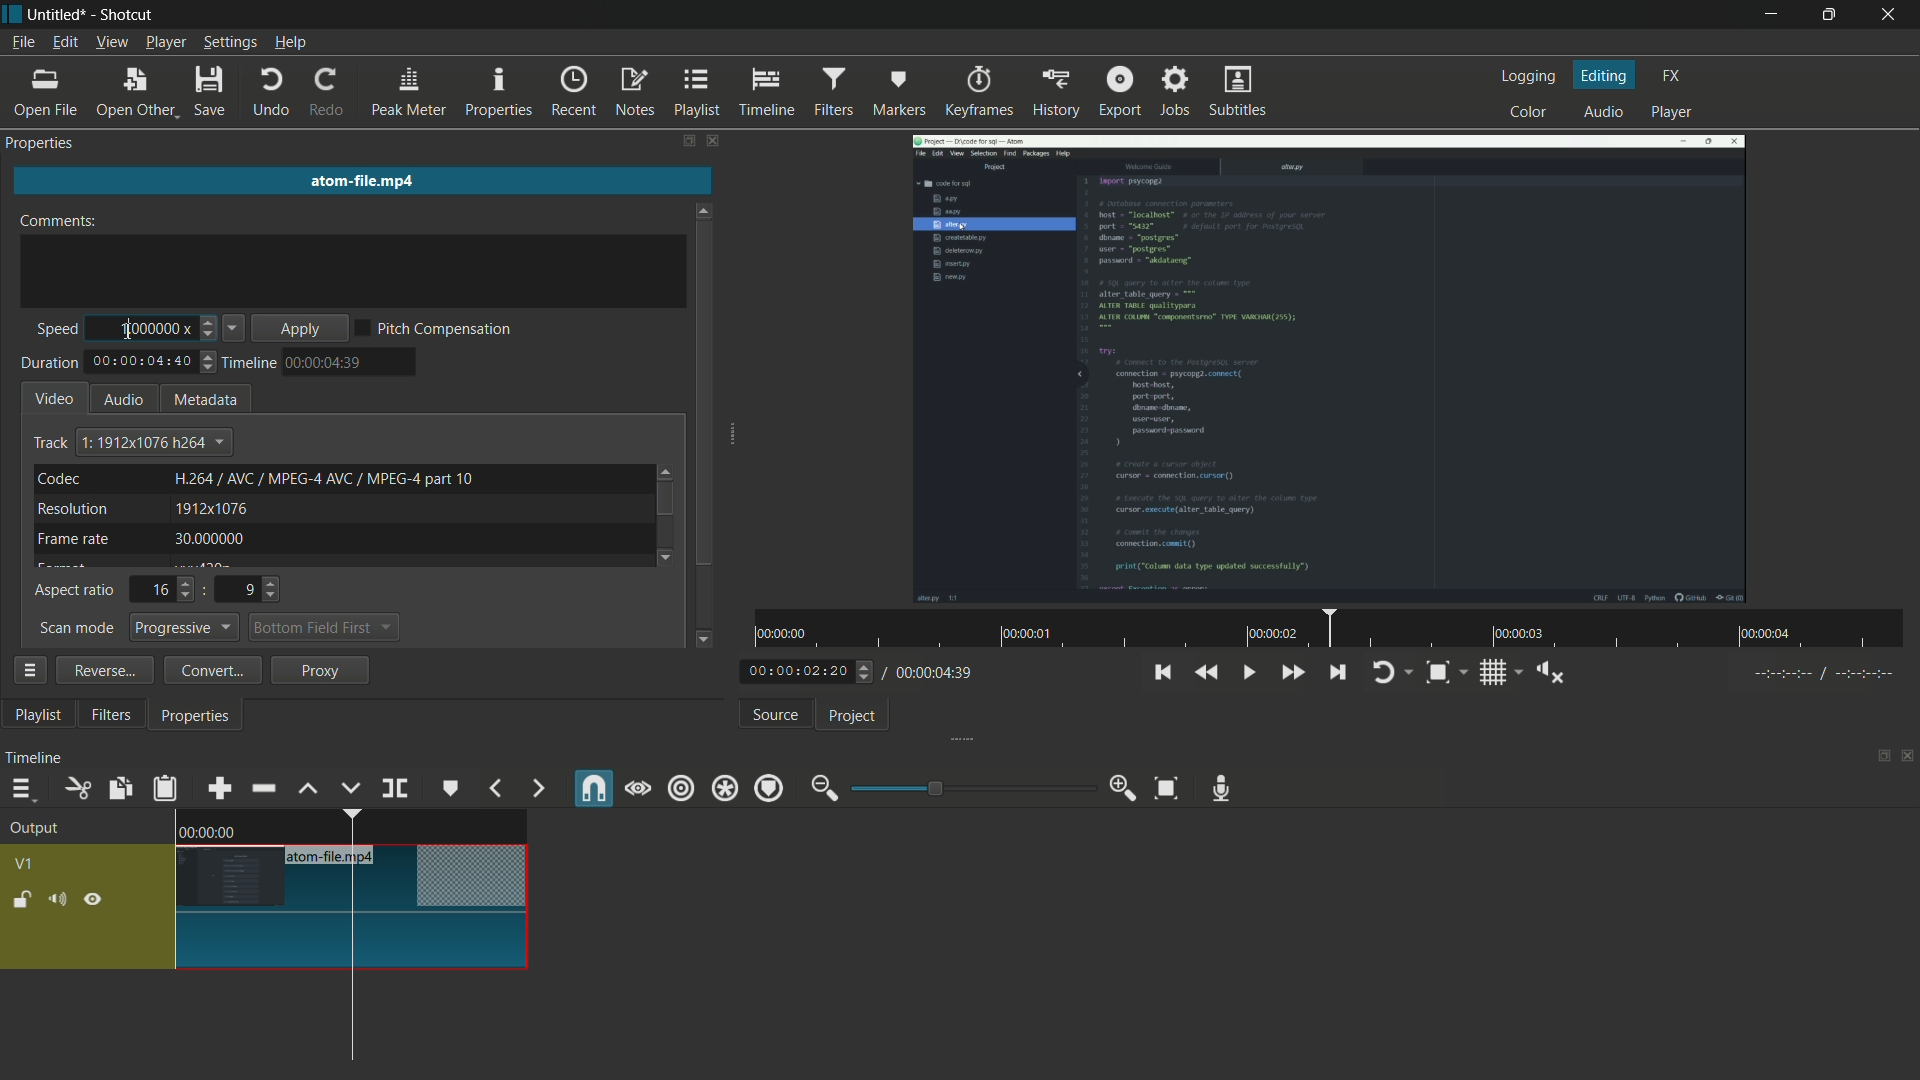  Describe the element at coordinates (263, 789) in the screenshot. I see `ripple delete` at that location.